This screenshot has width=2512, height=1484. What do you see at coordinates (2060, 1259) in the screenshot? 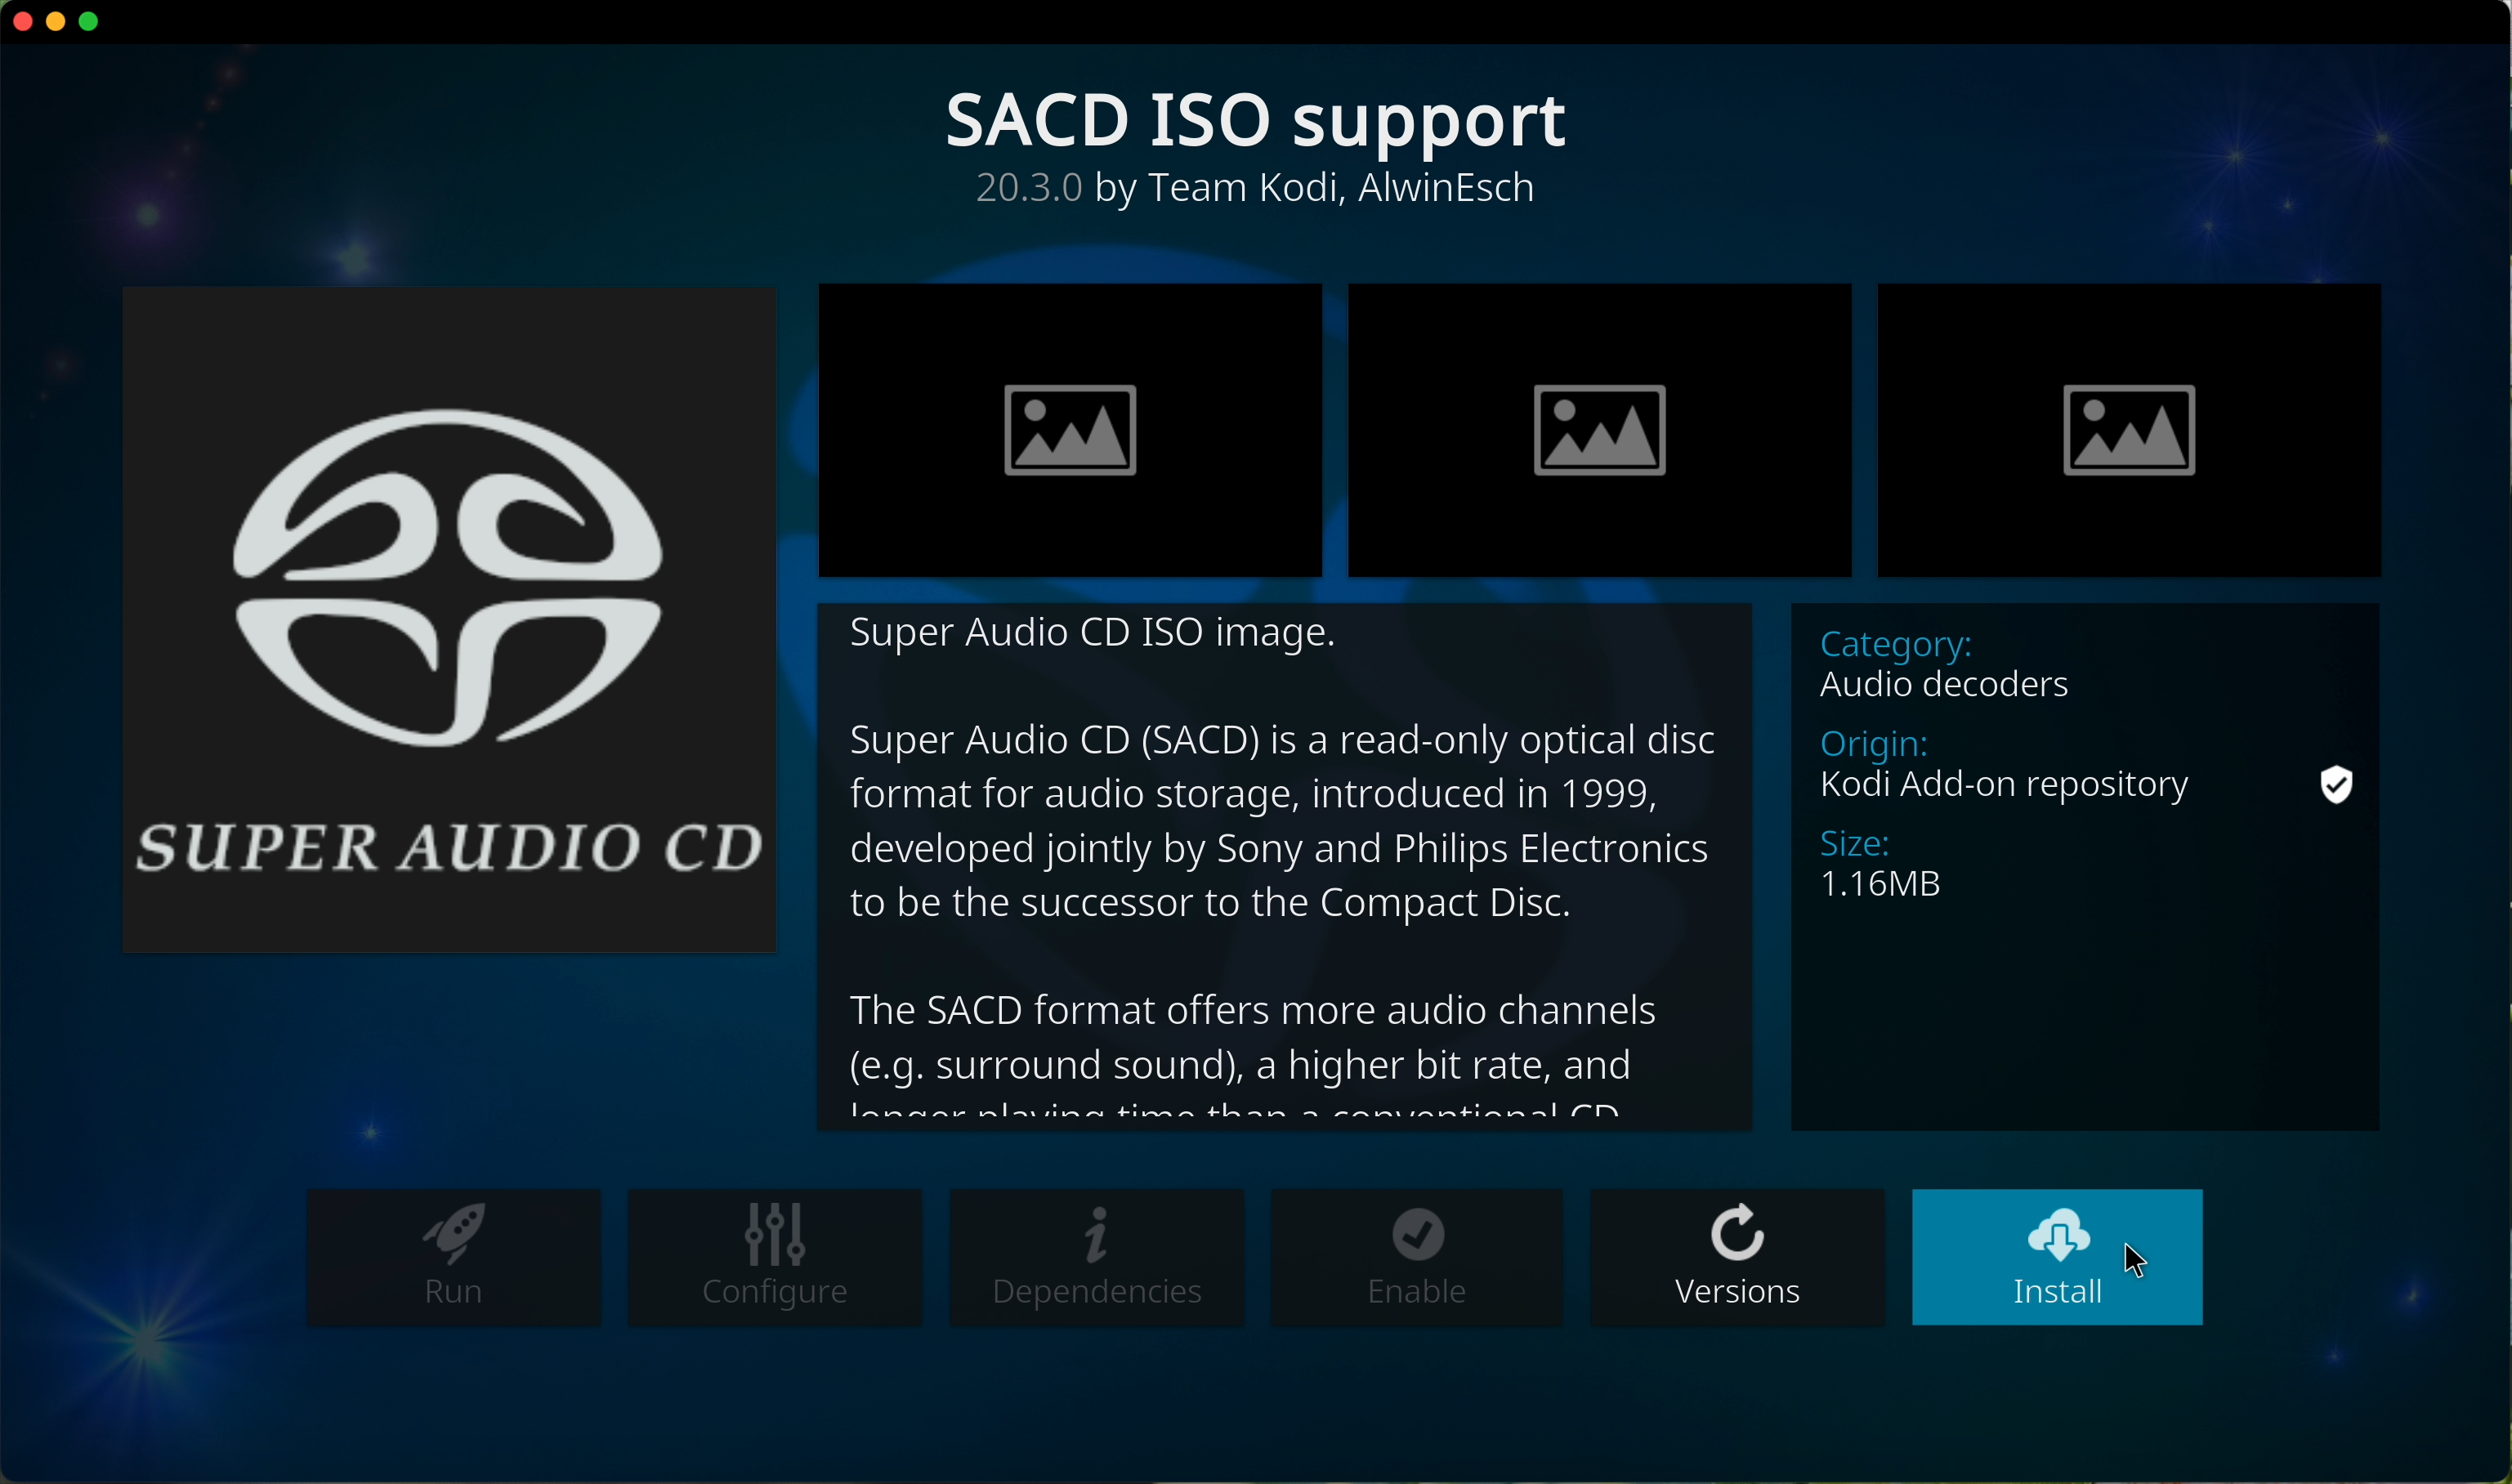
I see `click on install` at bounding box center [2060, 1259].